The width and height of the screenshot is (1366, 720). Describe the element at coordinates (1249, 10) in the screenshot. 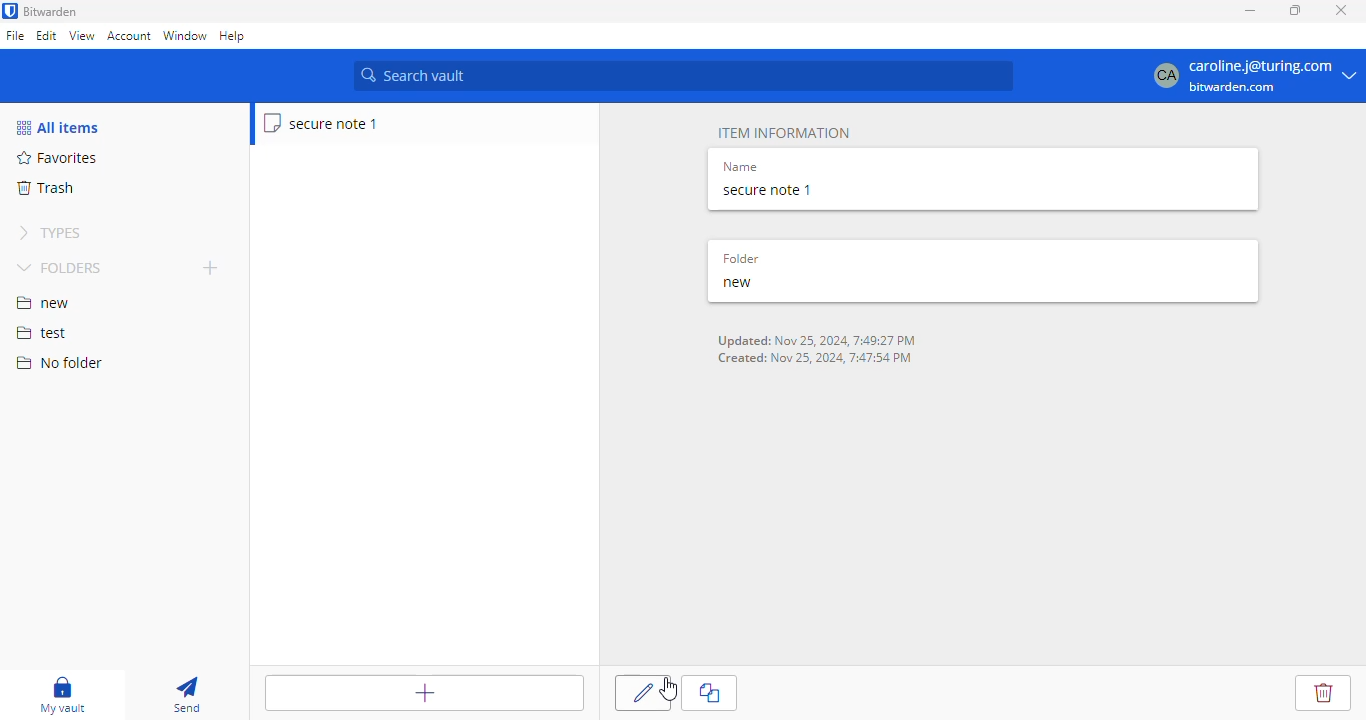

I see `minimize` at that location.